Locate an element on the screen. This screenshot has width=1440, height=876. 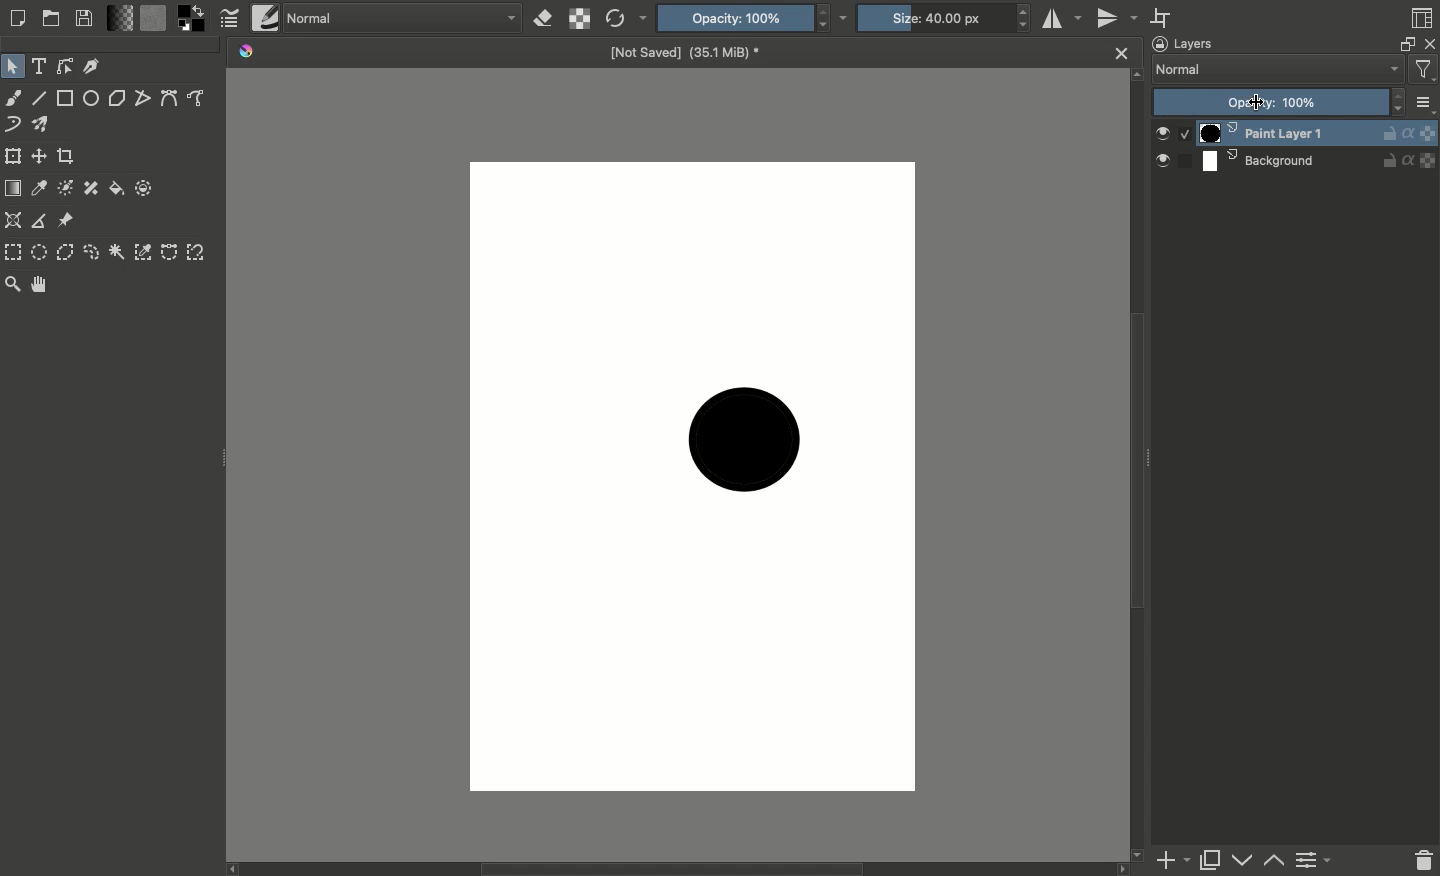
Paint layer is located at coordinates (1285, 132).